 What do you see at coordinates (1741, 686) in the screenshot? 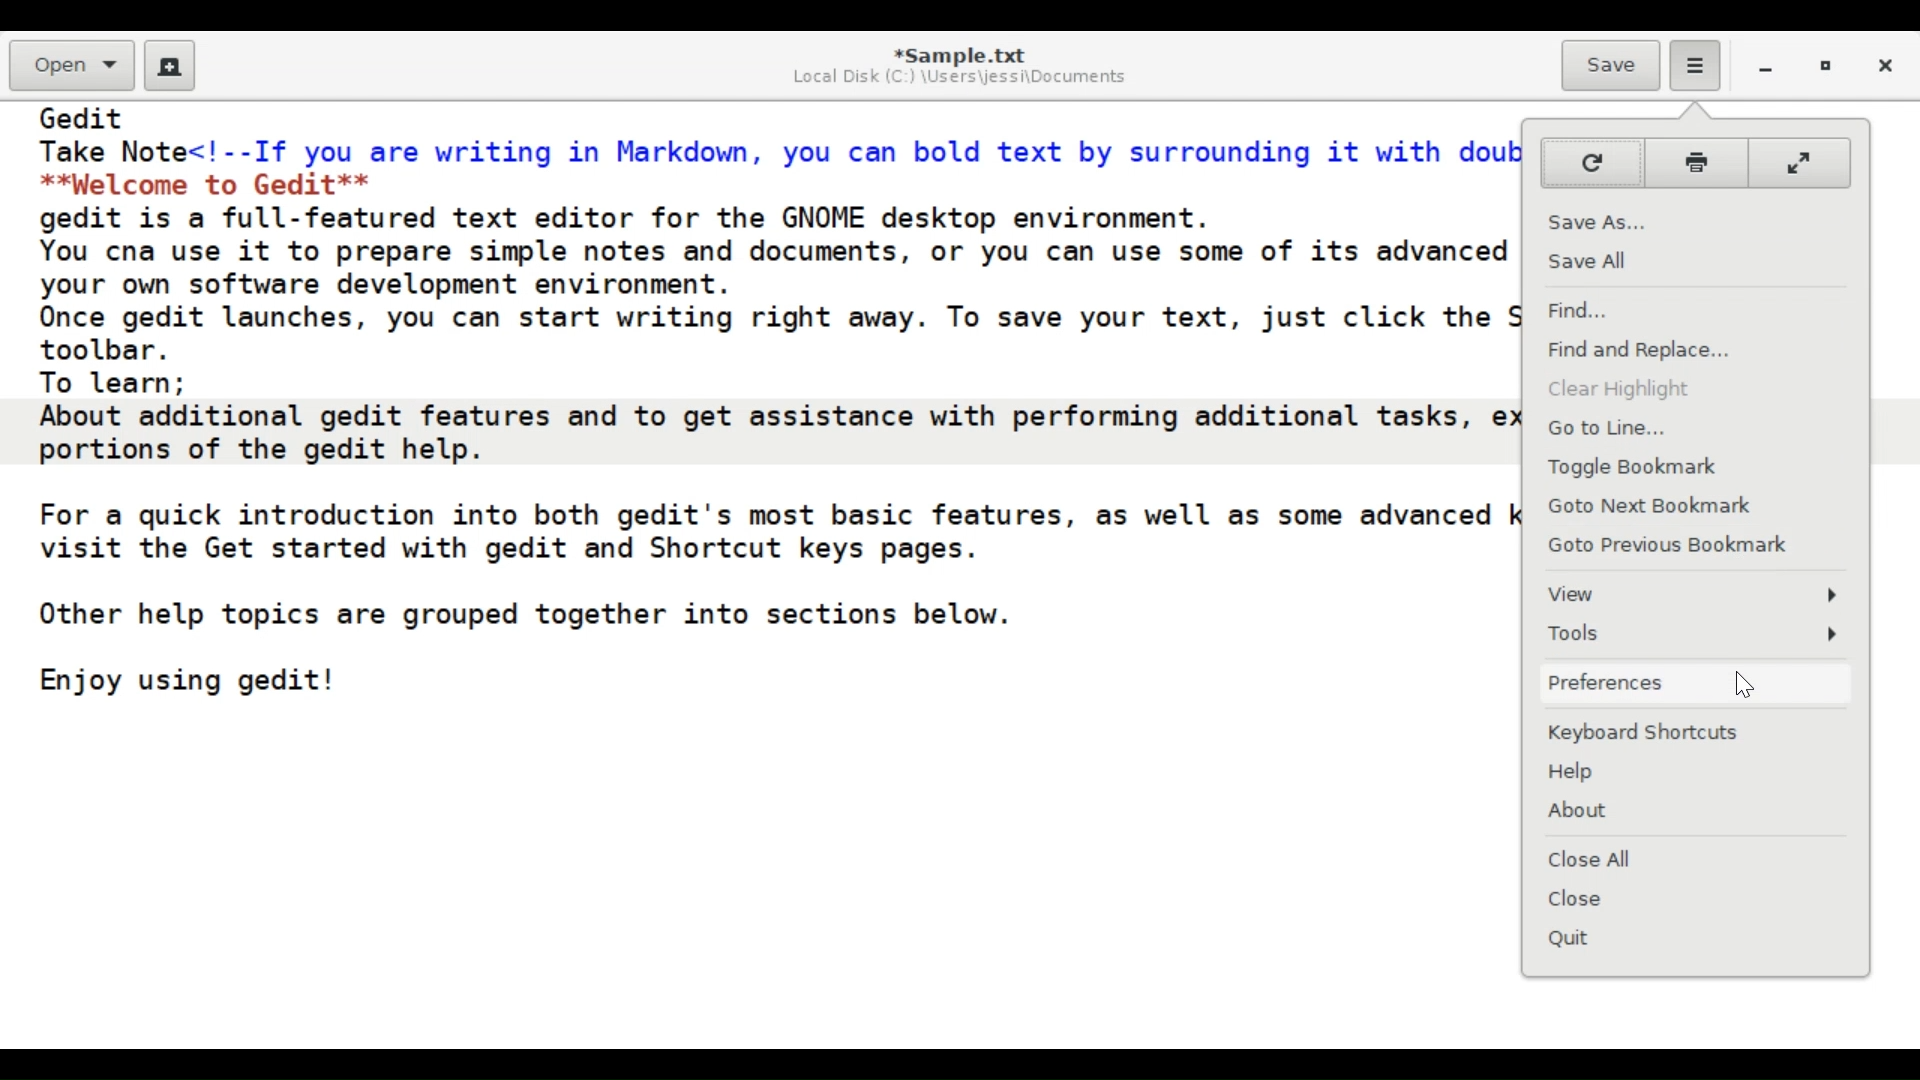
I see `Cursor` at bounding box center [1741, 686].